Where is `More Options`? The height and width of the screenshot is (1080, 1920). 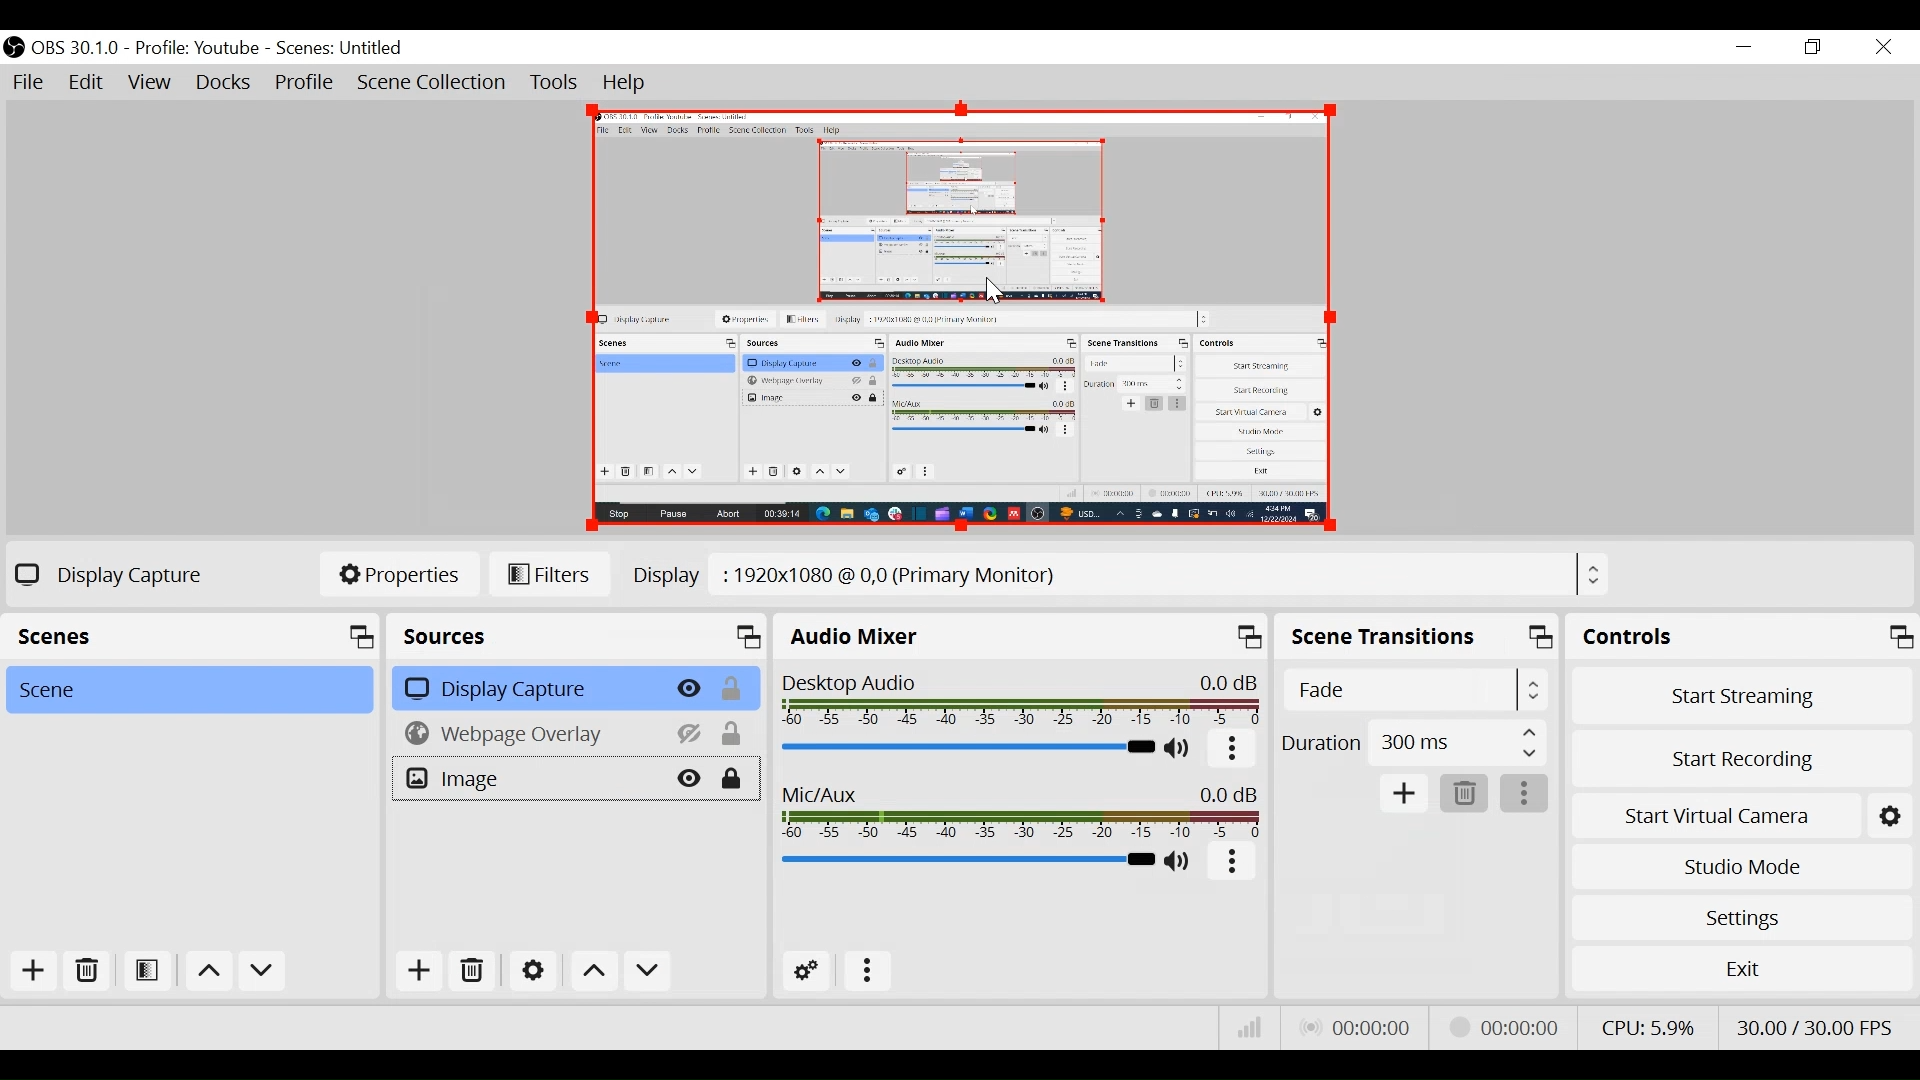 More Options is located at coordinates (867, 974).